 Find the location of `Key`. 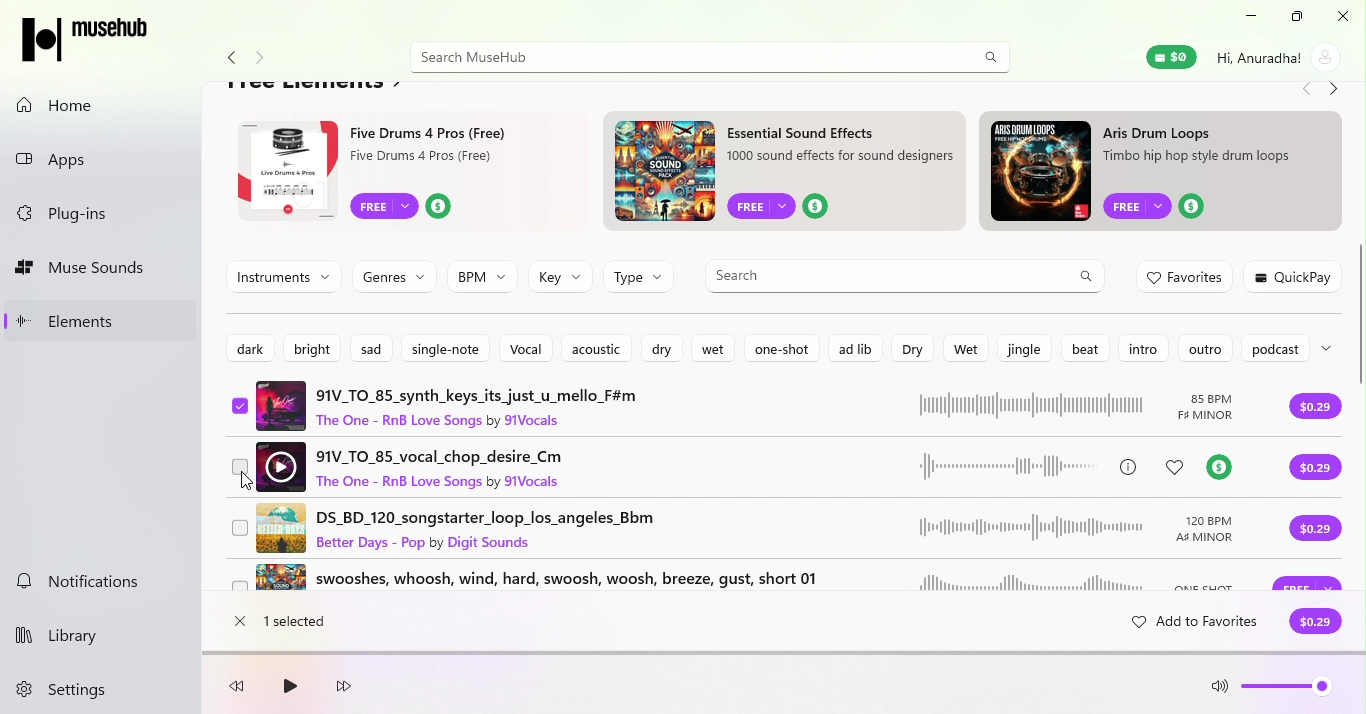

Key is located at coordinates (560, 278).